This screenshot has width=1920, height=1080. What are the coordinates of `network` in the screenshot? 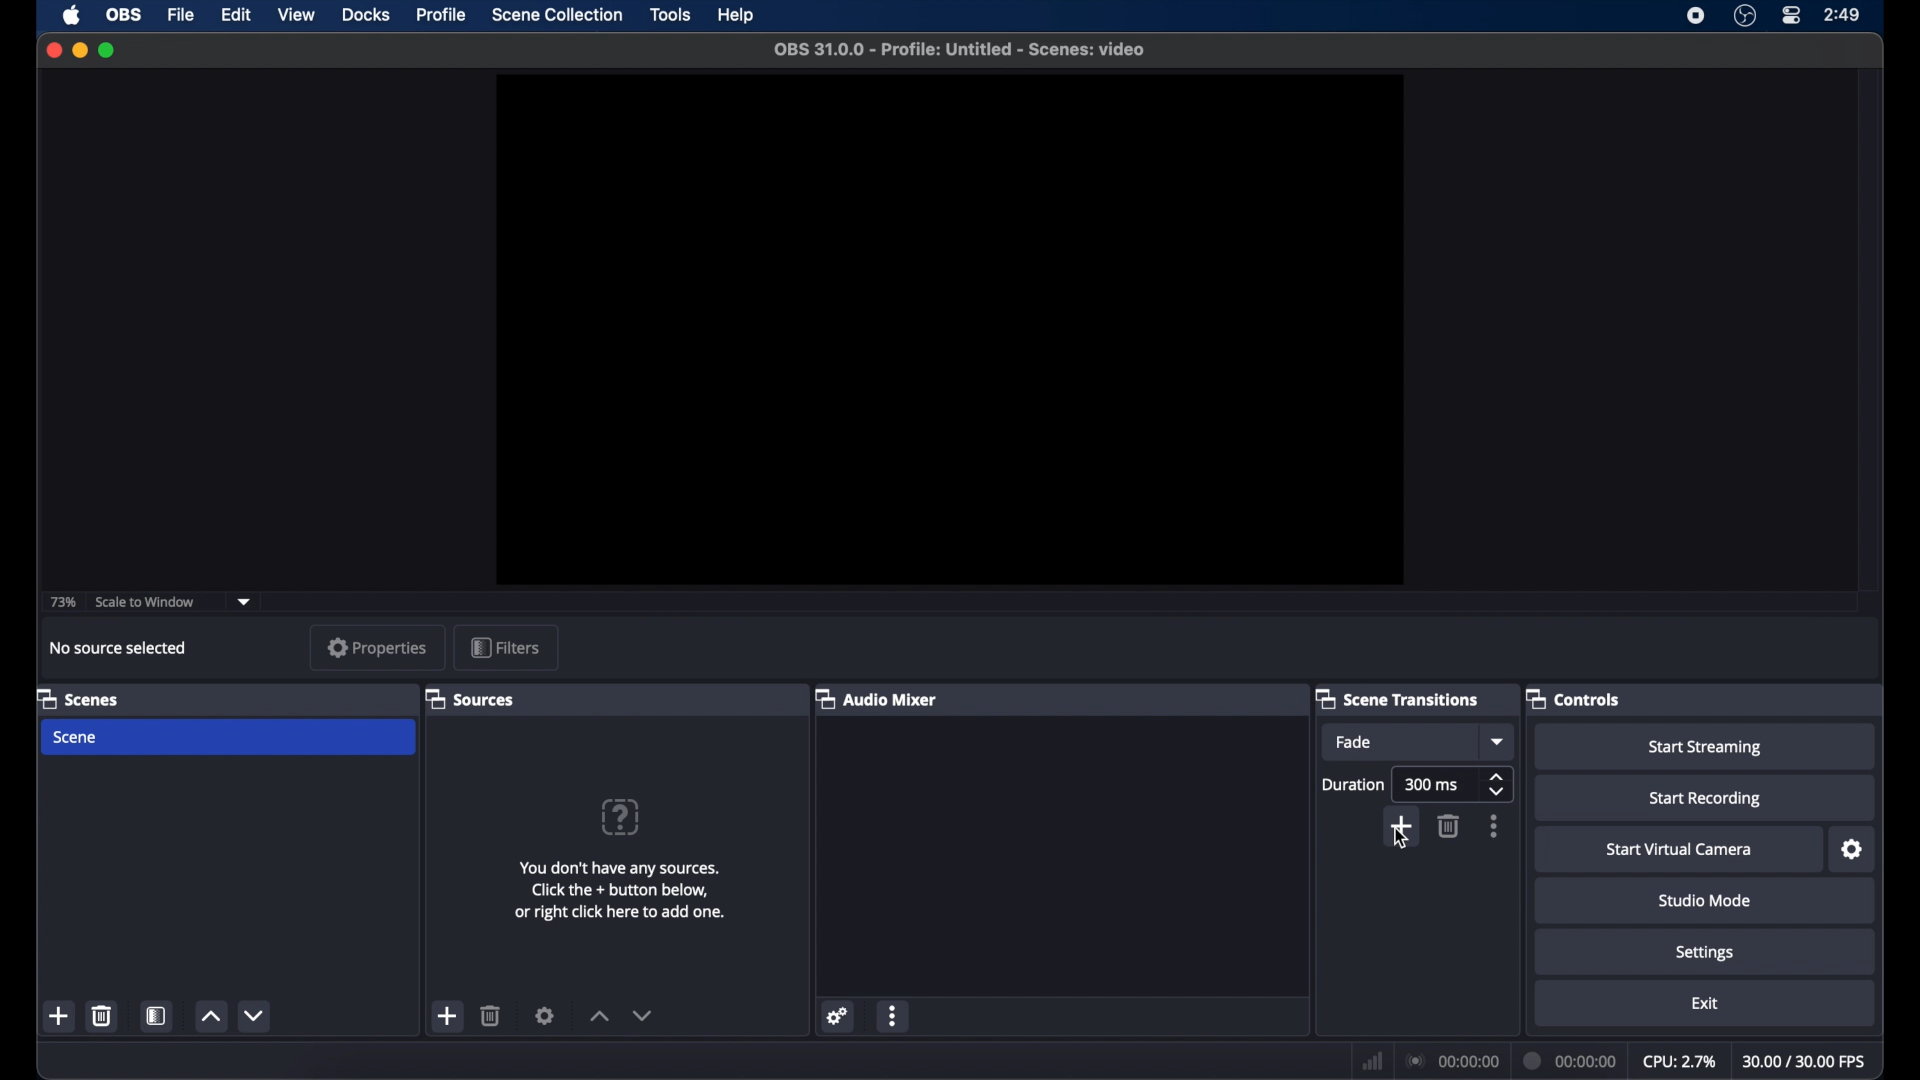 It's located at (1370, 1062).